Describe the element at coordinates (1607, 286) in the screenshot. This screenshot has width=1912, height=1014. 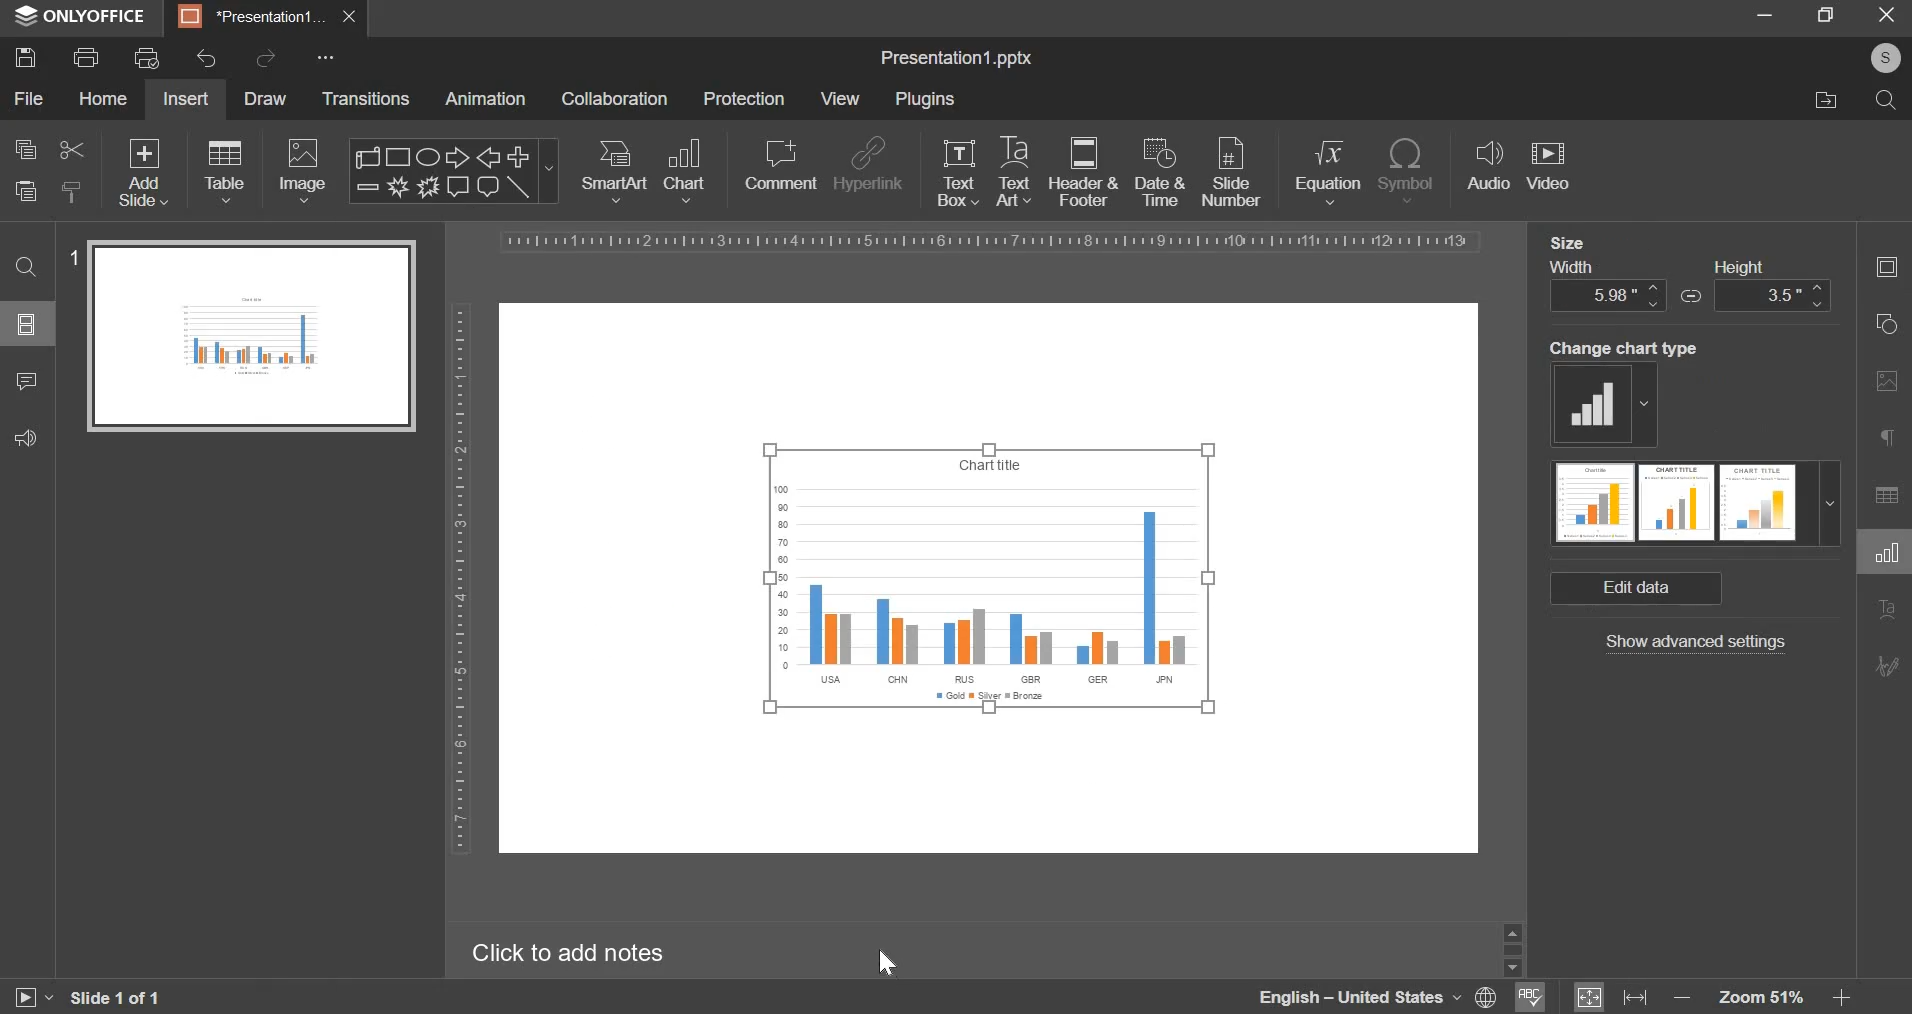
I see `width` at that location.